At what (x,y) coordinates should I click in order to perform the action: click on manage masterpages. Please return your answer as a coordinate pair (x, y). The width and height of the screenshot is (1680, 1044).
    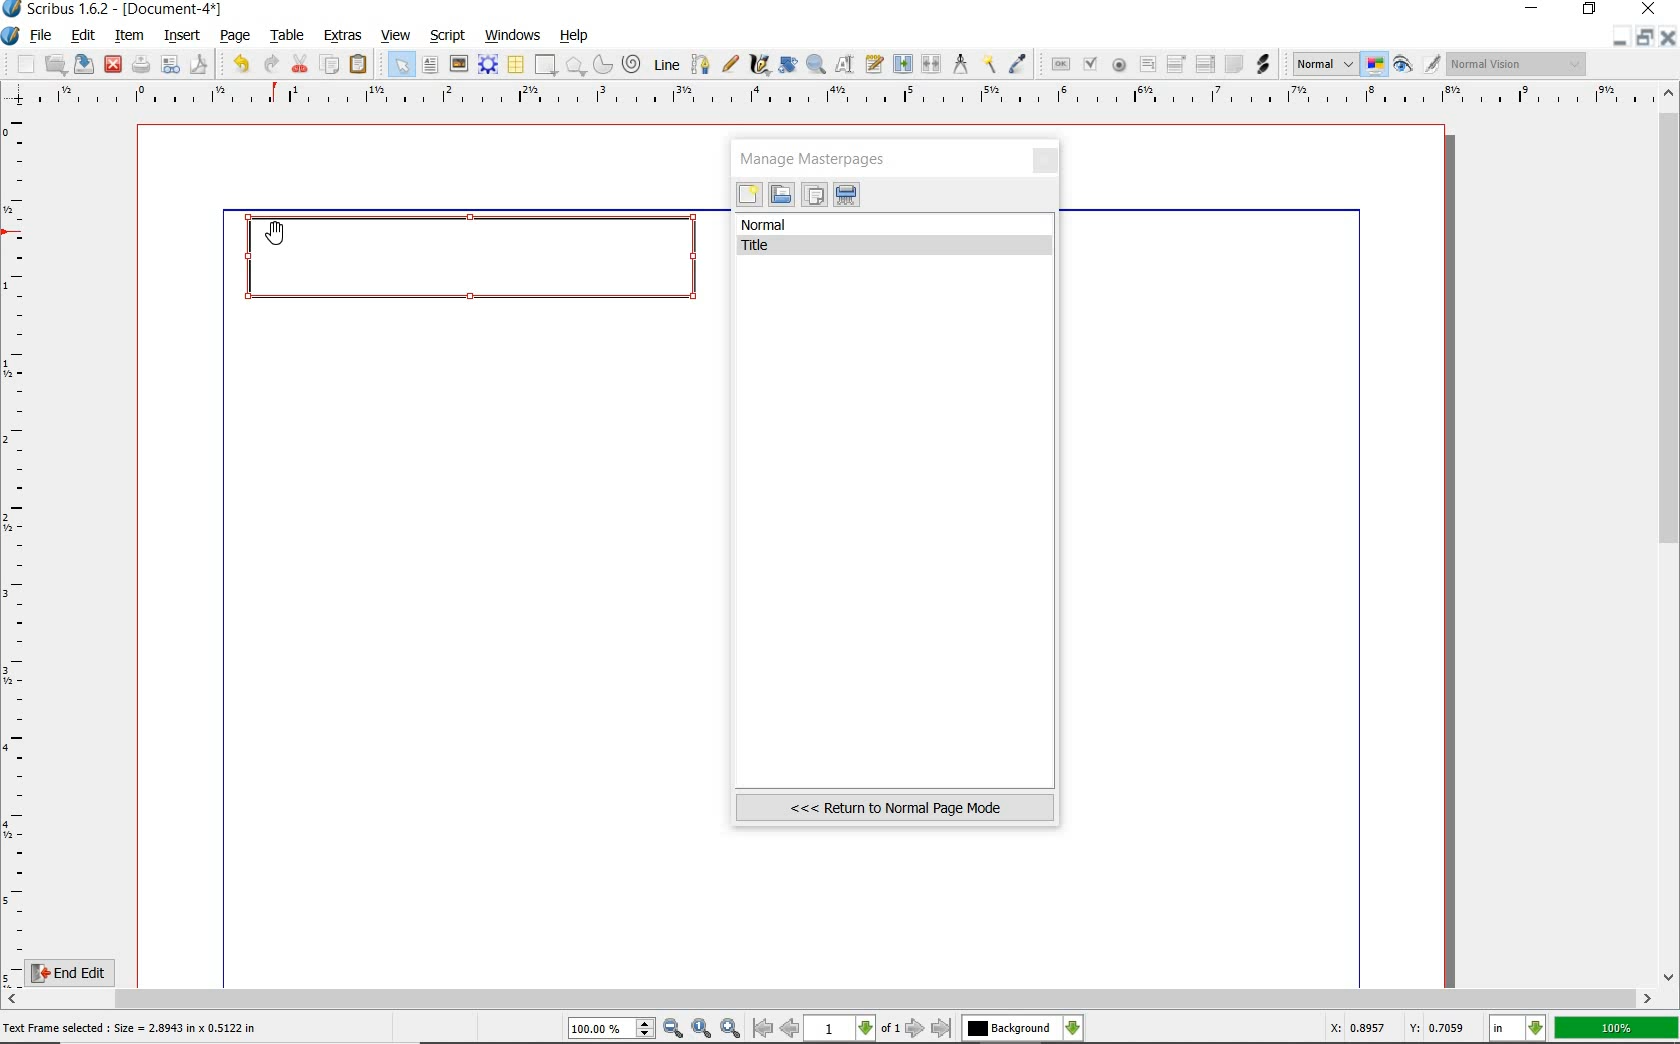
    Looking at the image, I should click on (819, 158).